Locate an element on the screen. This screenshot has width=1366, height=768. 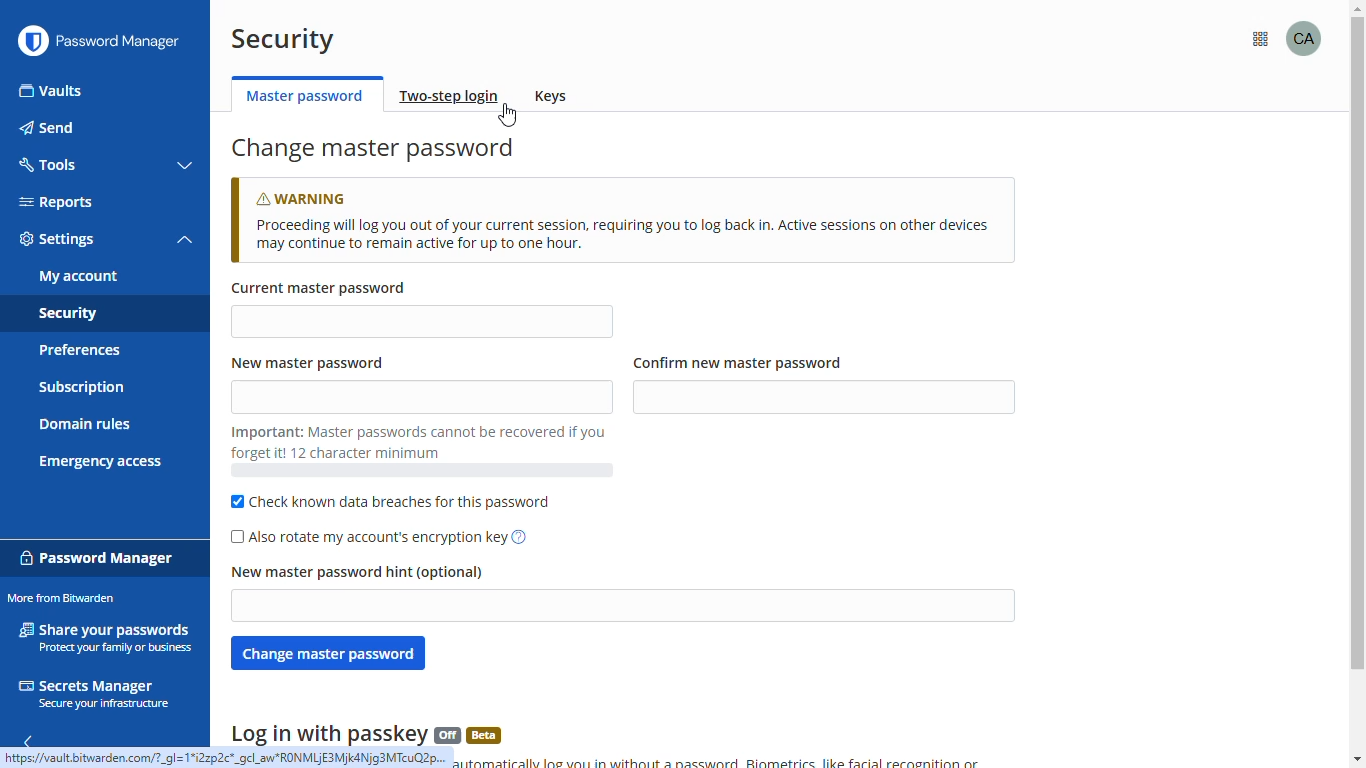
more from bitwarden is located at coordinates (1260, 40).